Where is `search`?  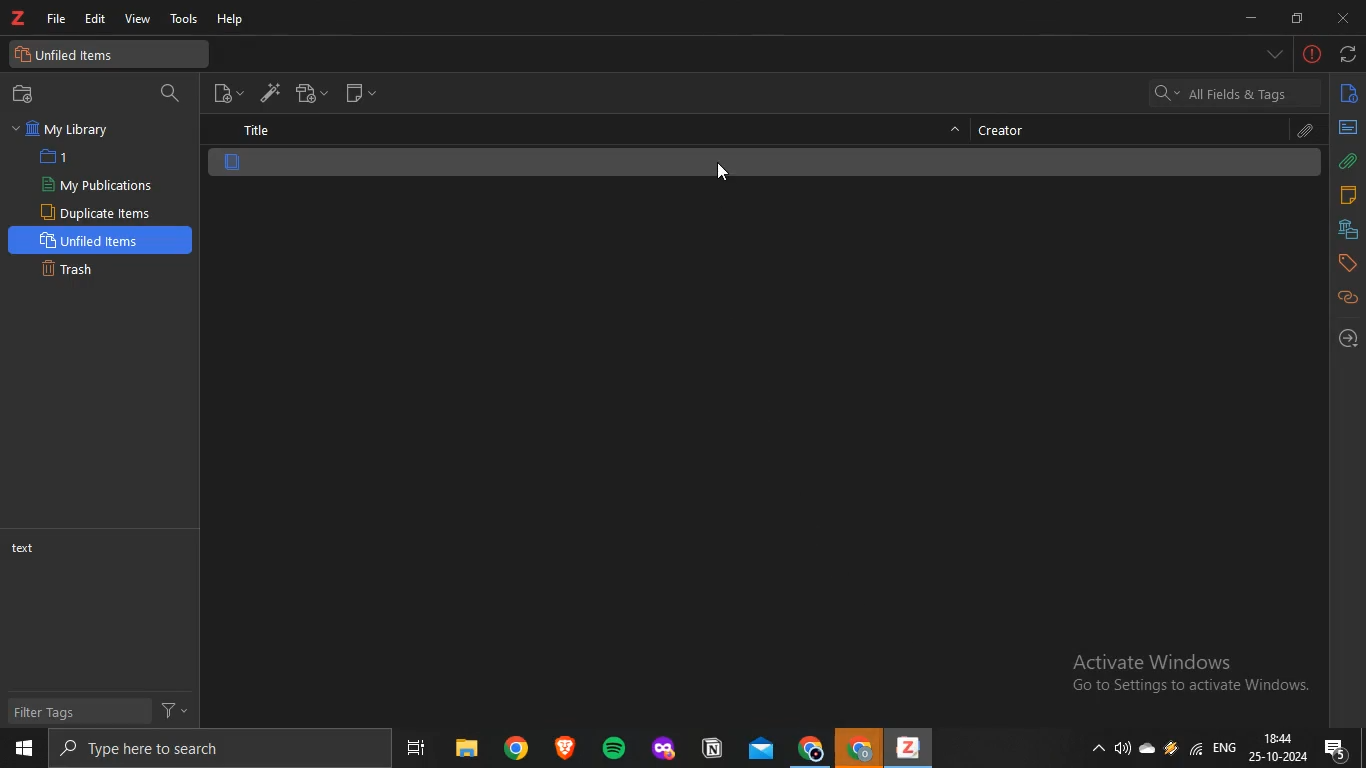
search is located at coordinates (170, 93).